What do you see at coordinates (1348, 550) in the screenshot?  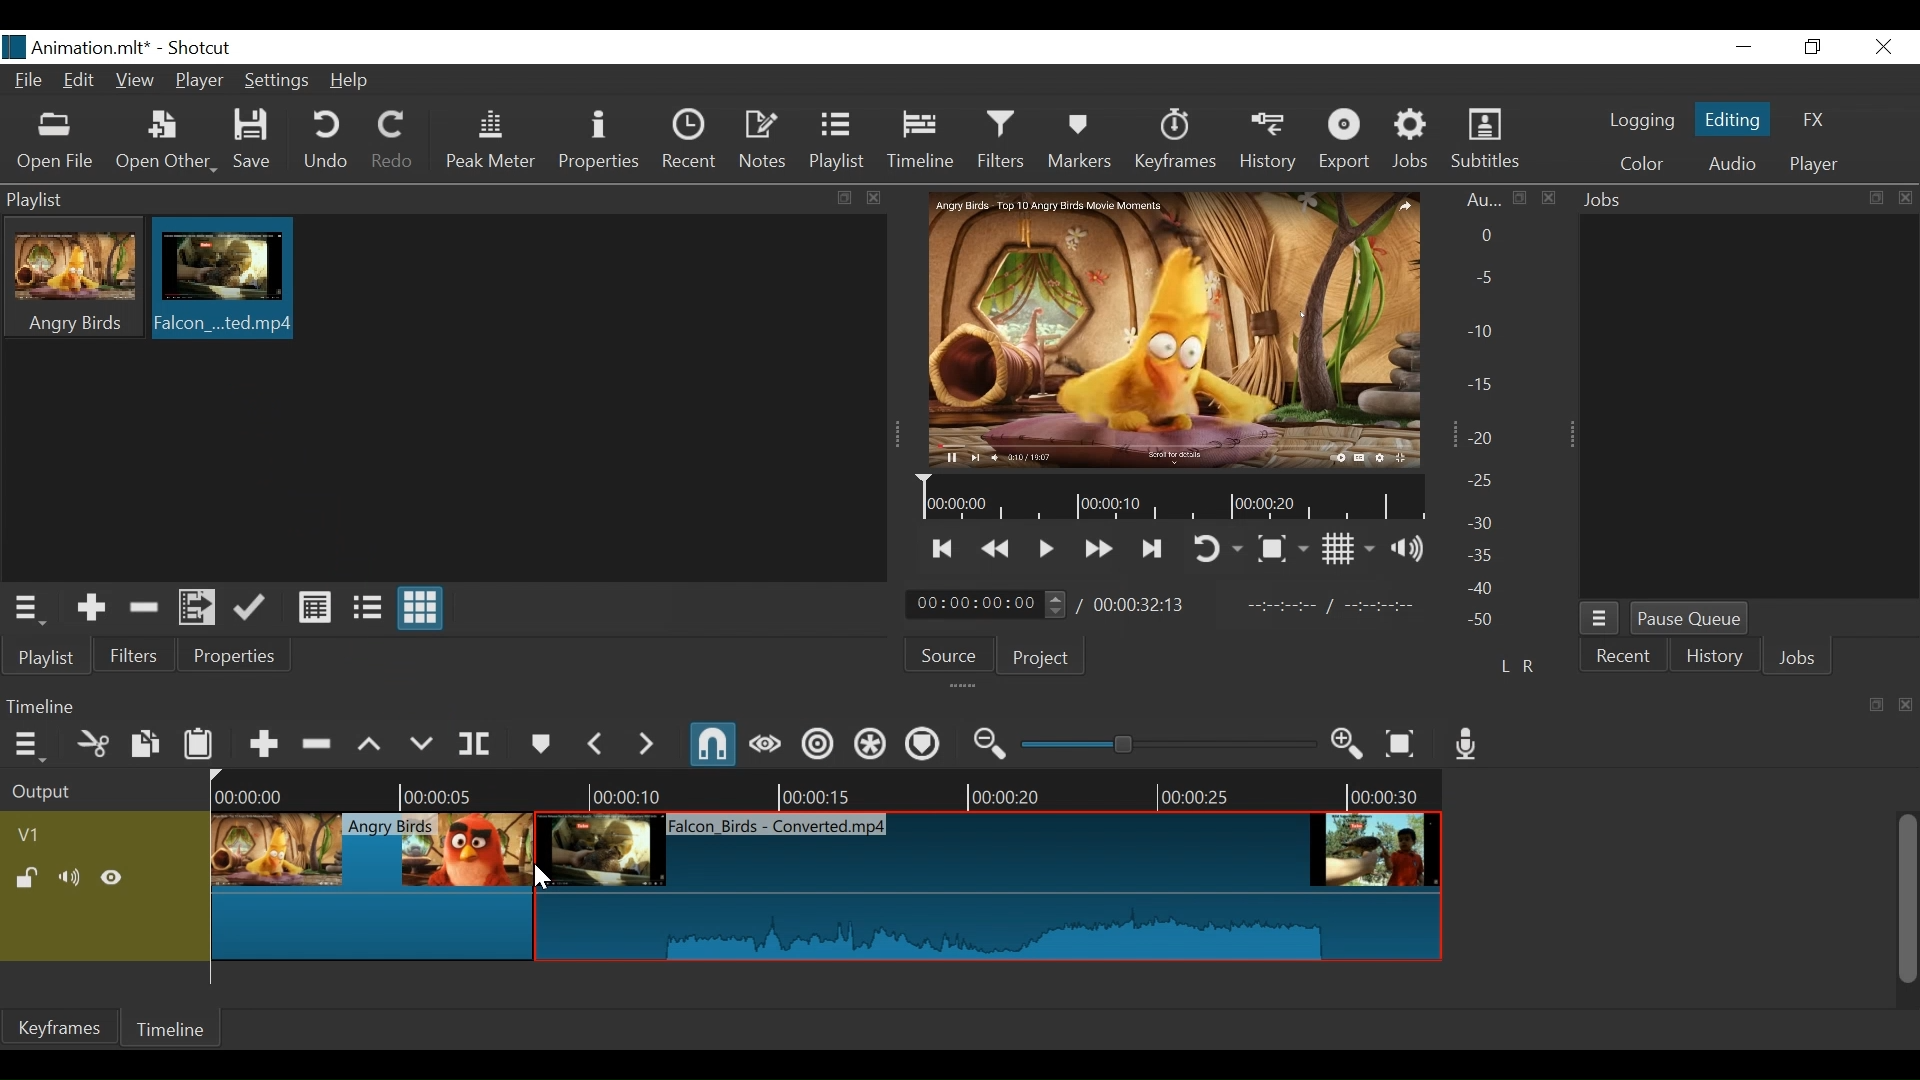 I see `Toggle display grid on player` at bounding box center [1348, 550].